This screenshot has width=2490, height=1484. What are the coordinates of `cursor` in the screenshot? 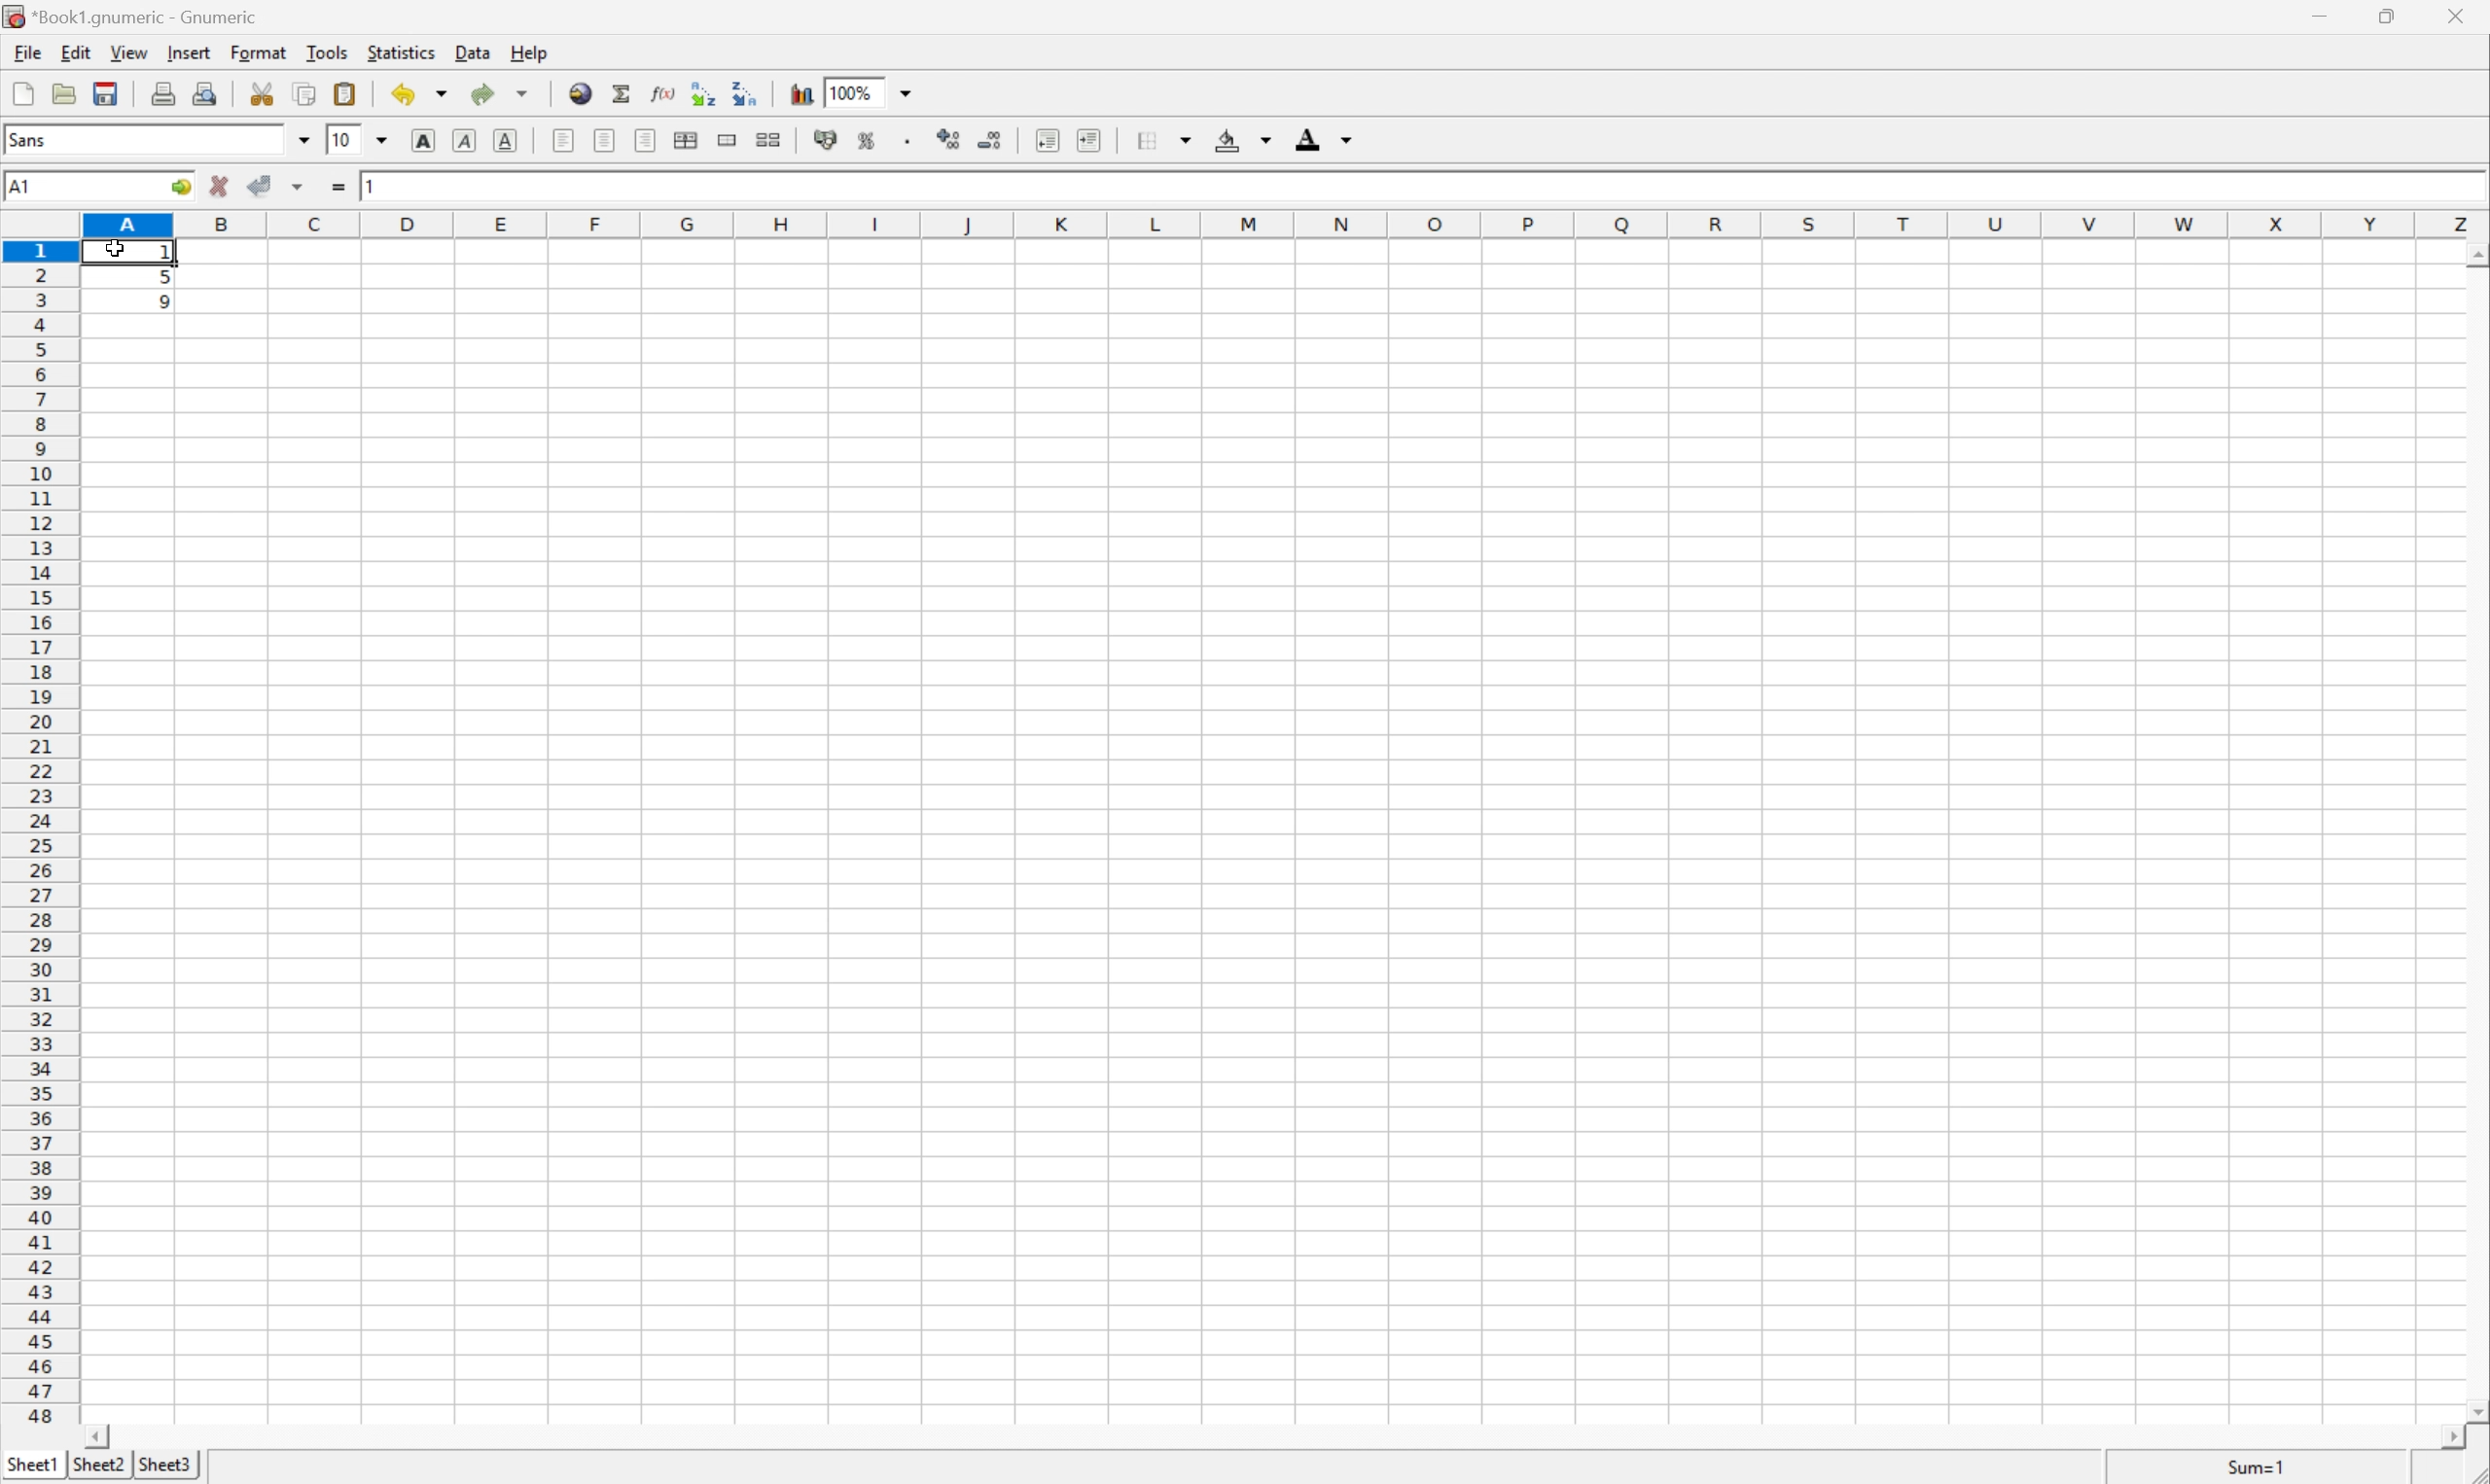 It's located at (114, 248).